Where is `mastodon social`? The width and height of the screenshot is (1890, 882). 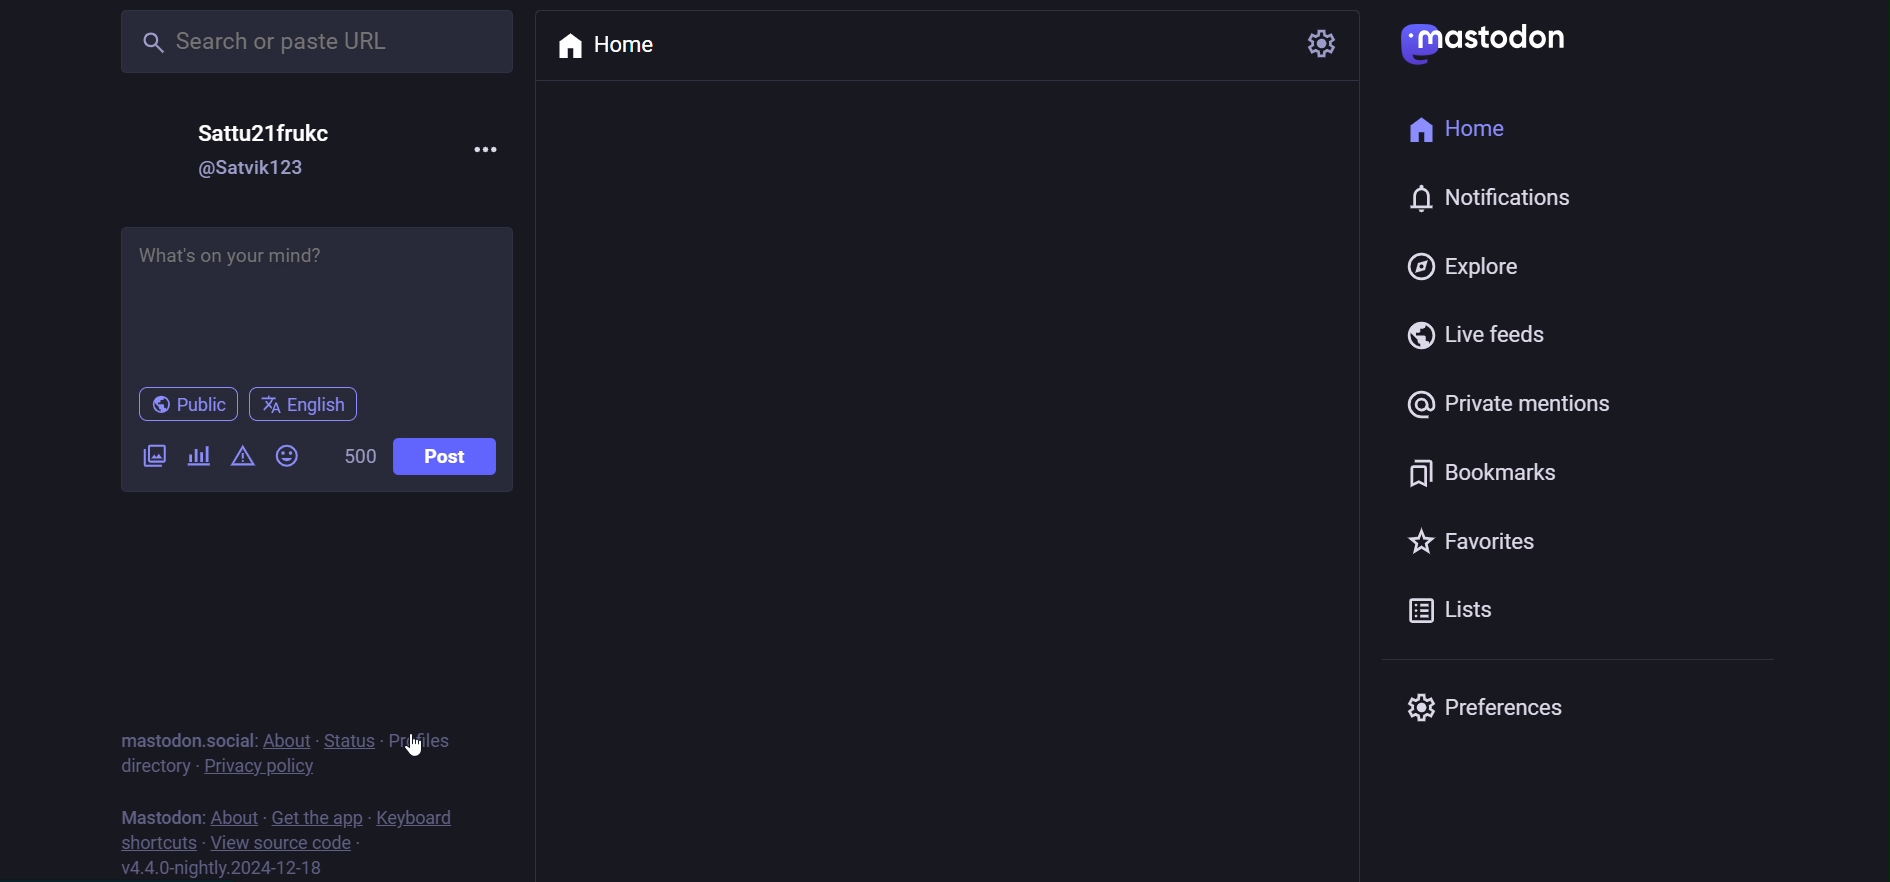 mastodon social is located at coordinates (182, 736).